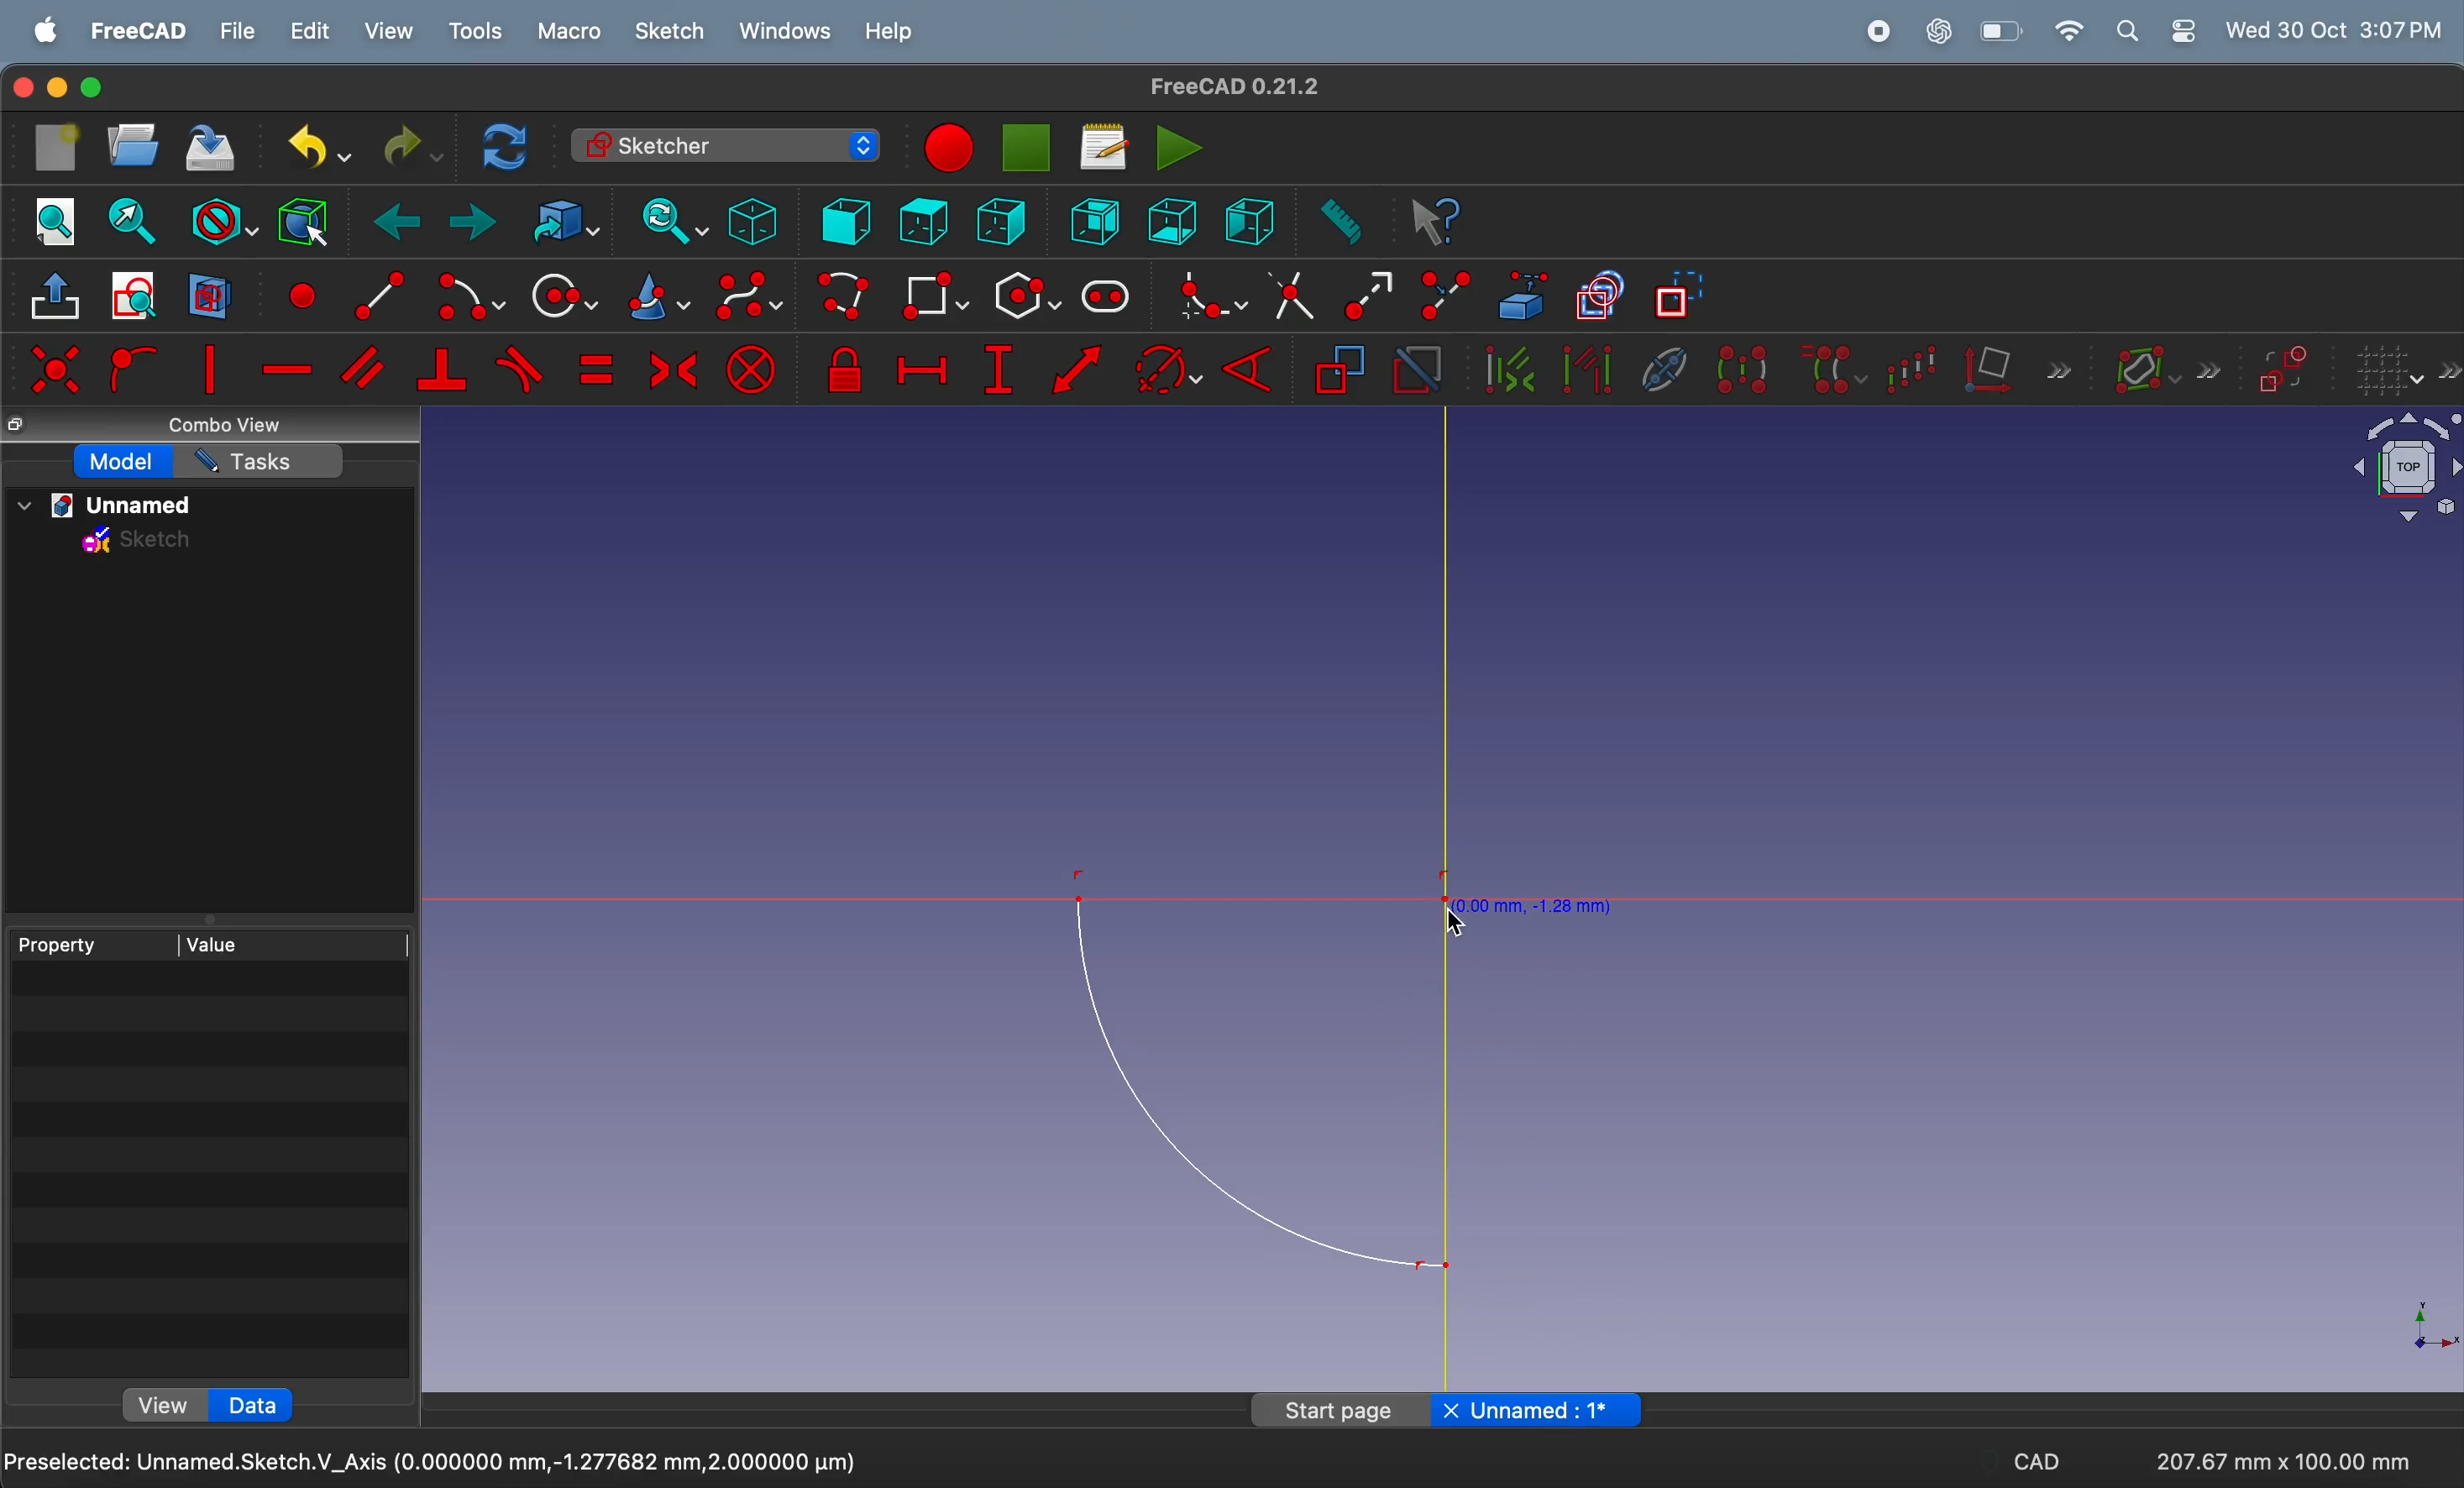  Describe the element at coordinates (302, 220) in the screenshot. I see `bounding box` at that location.